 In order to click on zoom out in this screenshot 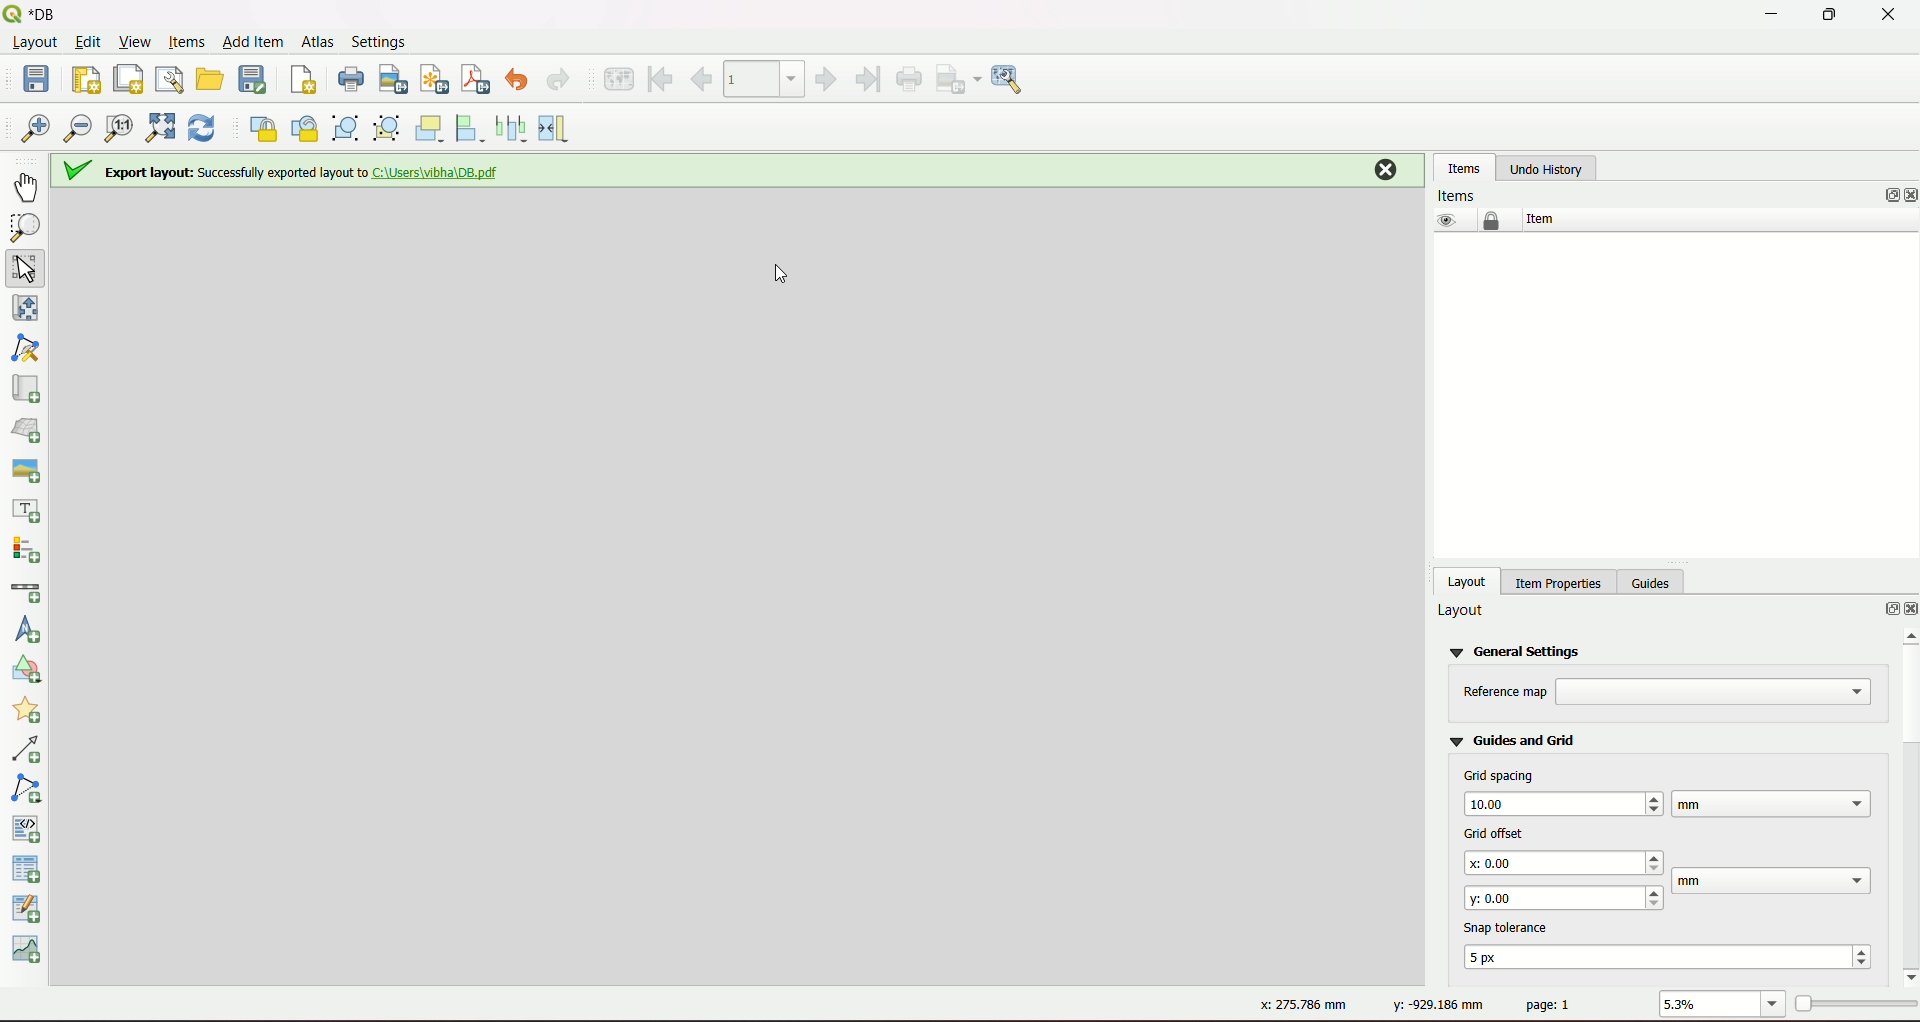, I will do `click(78, 131)`.